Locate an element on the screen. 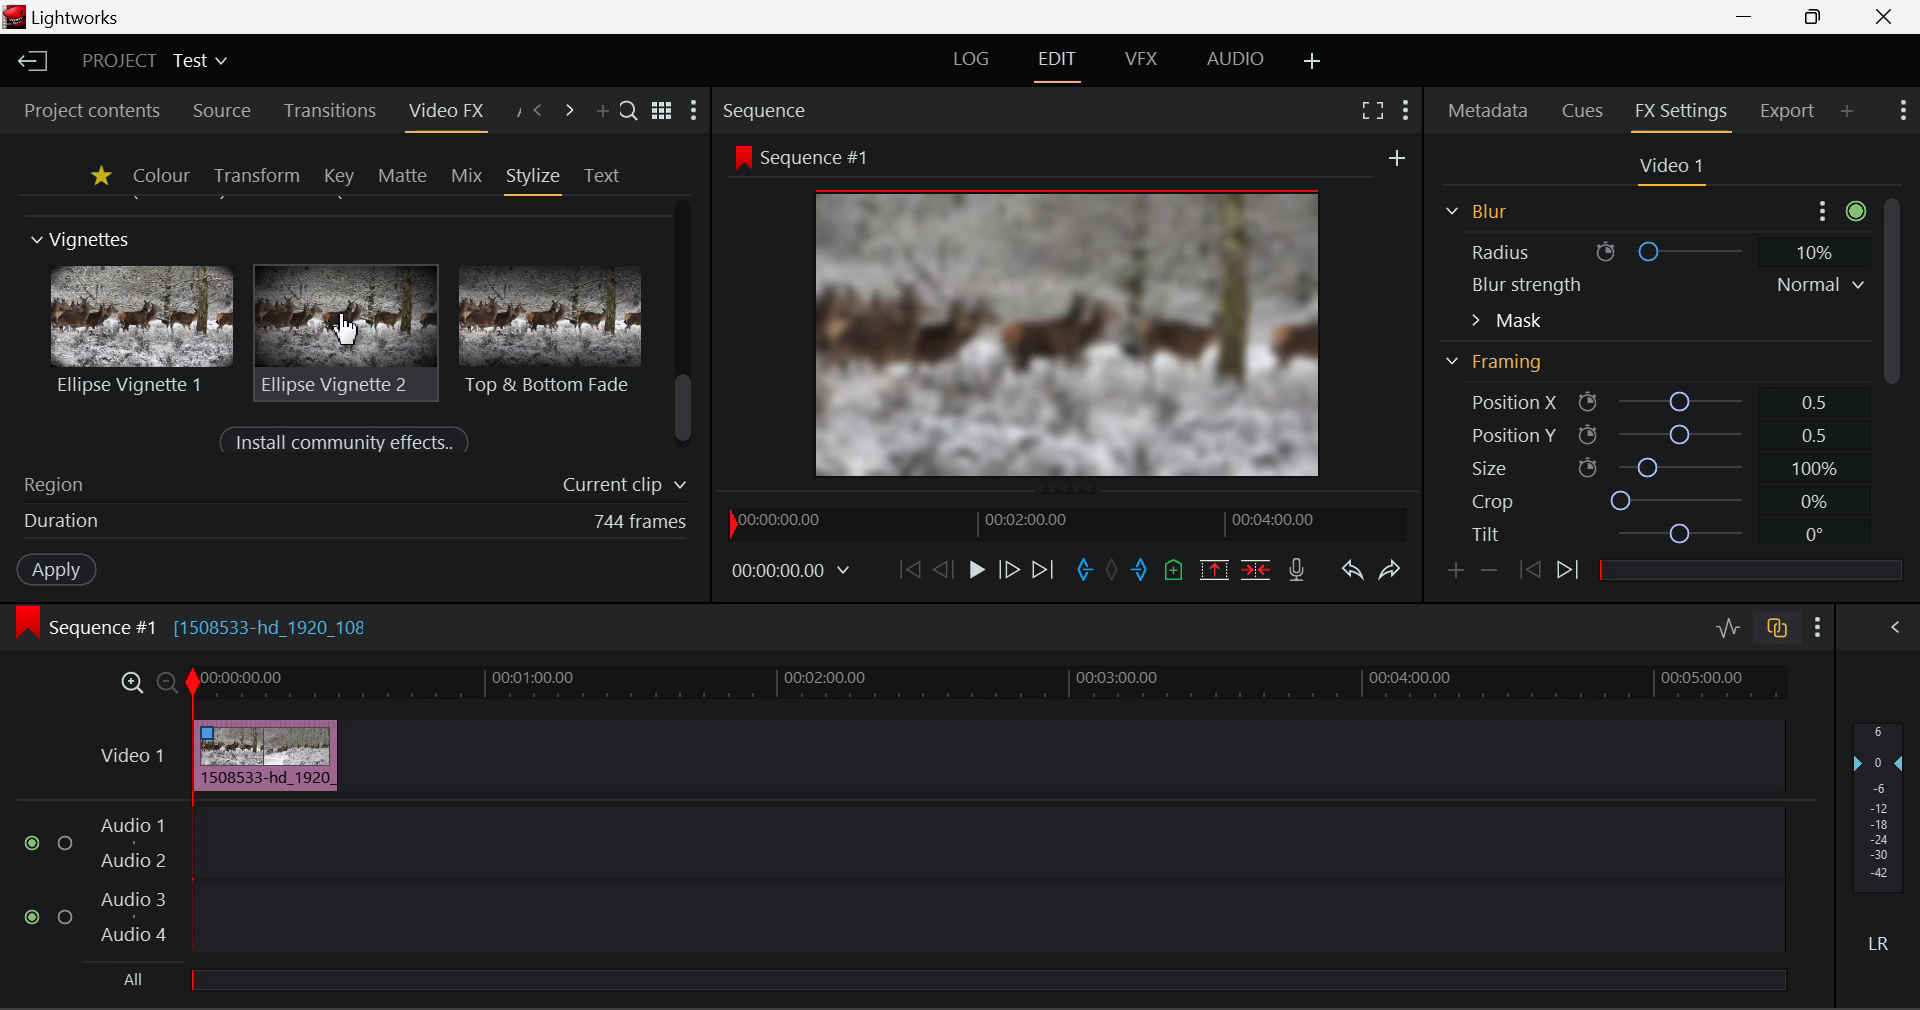 This screenshot has height=1010, width=1920. Edit Layout Open is located at coordinates (1061, 62).